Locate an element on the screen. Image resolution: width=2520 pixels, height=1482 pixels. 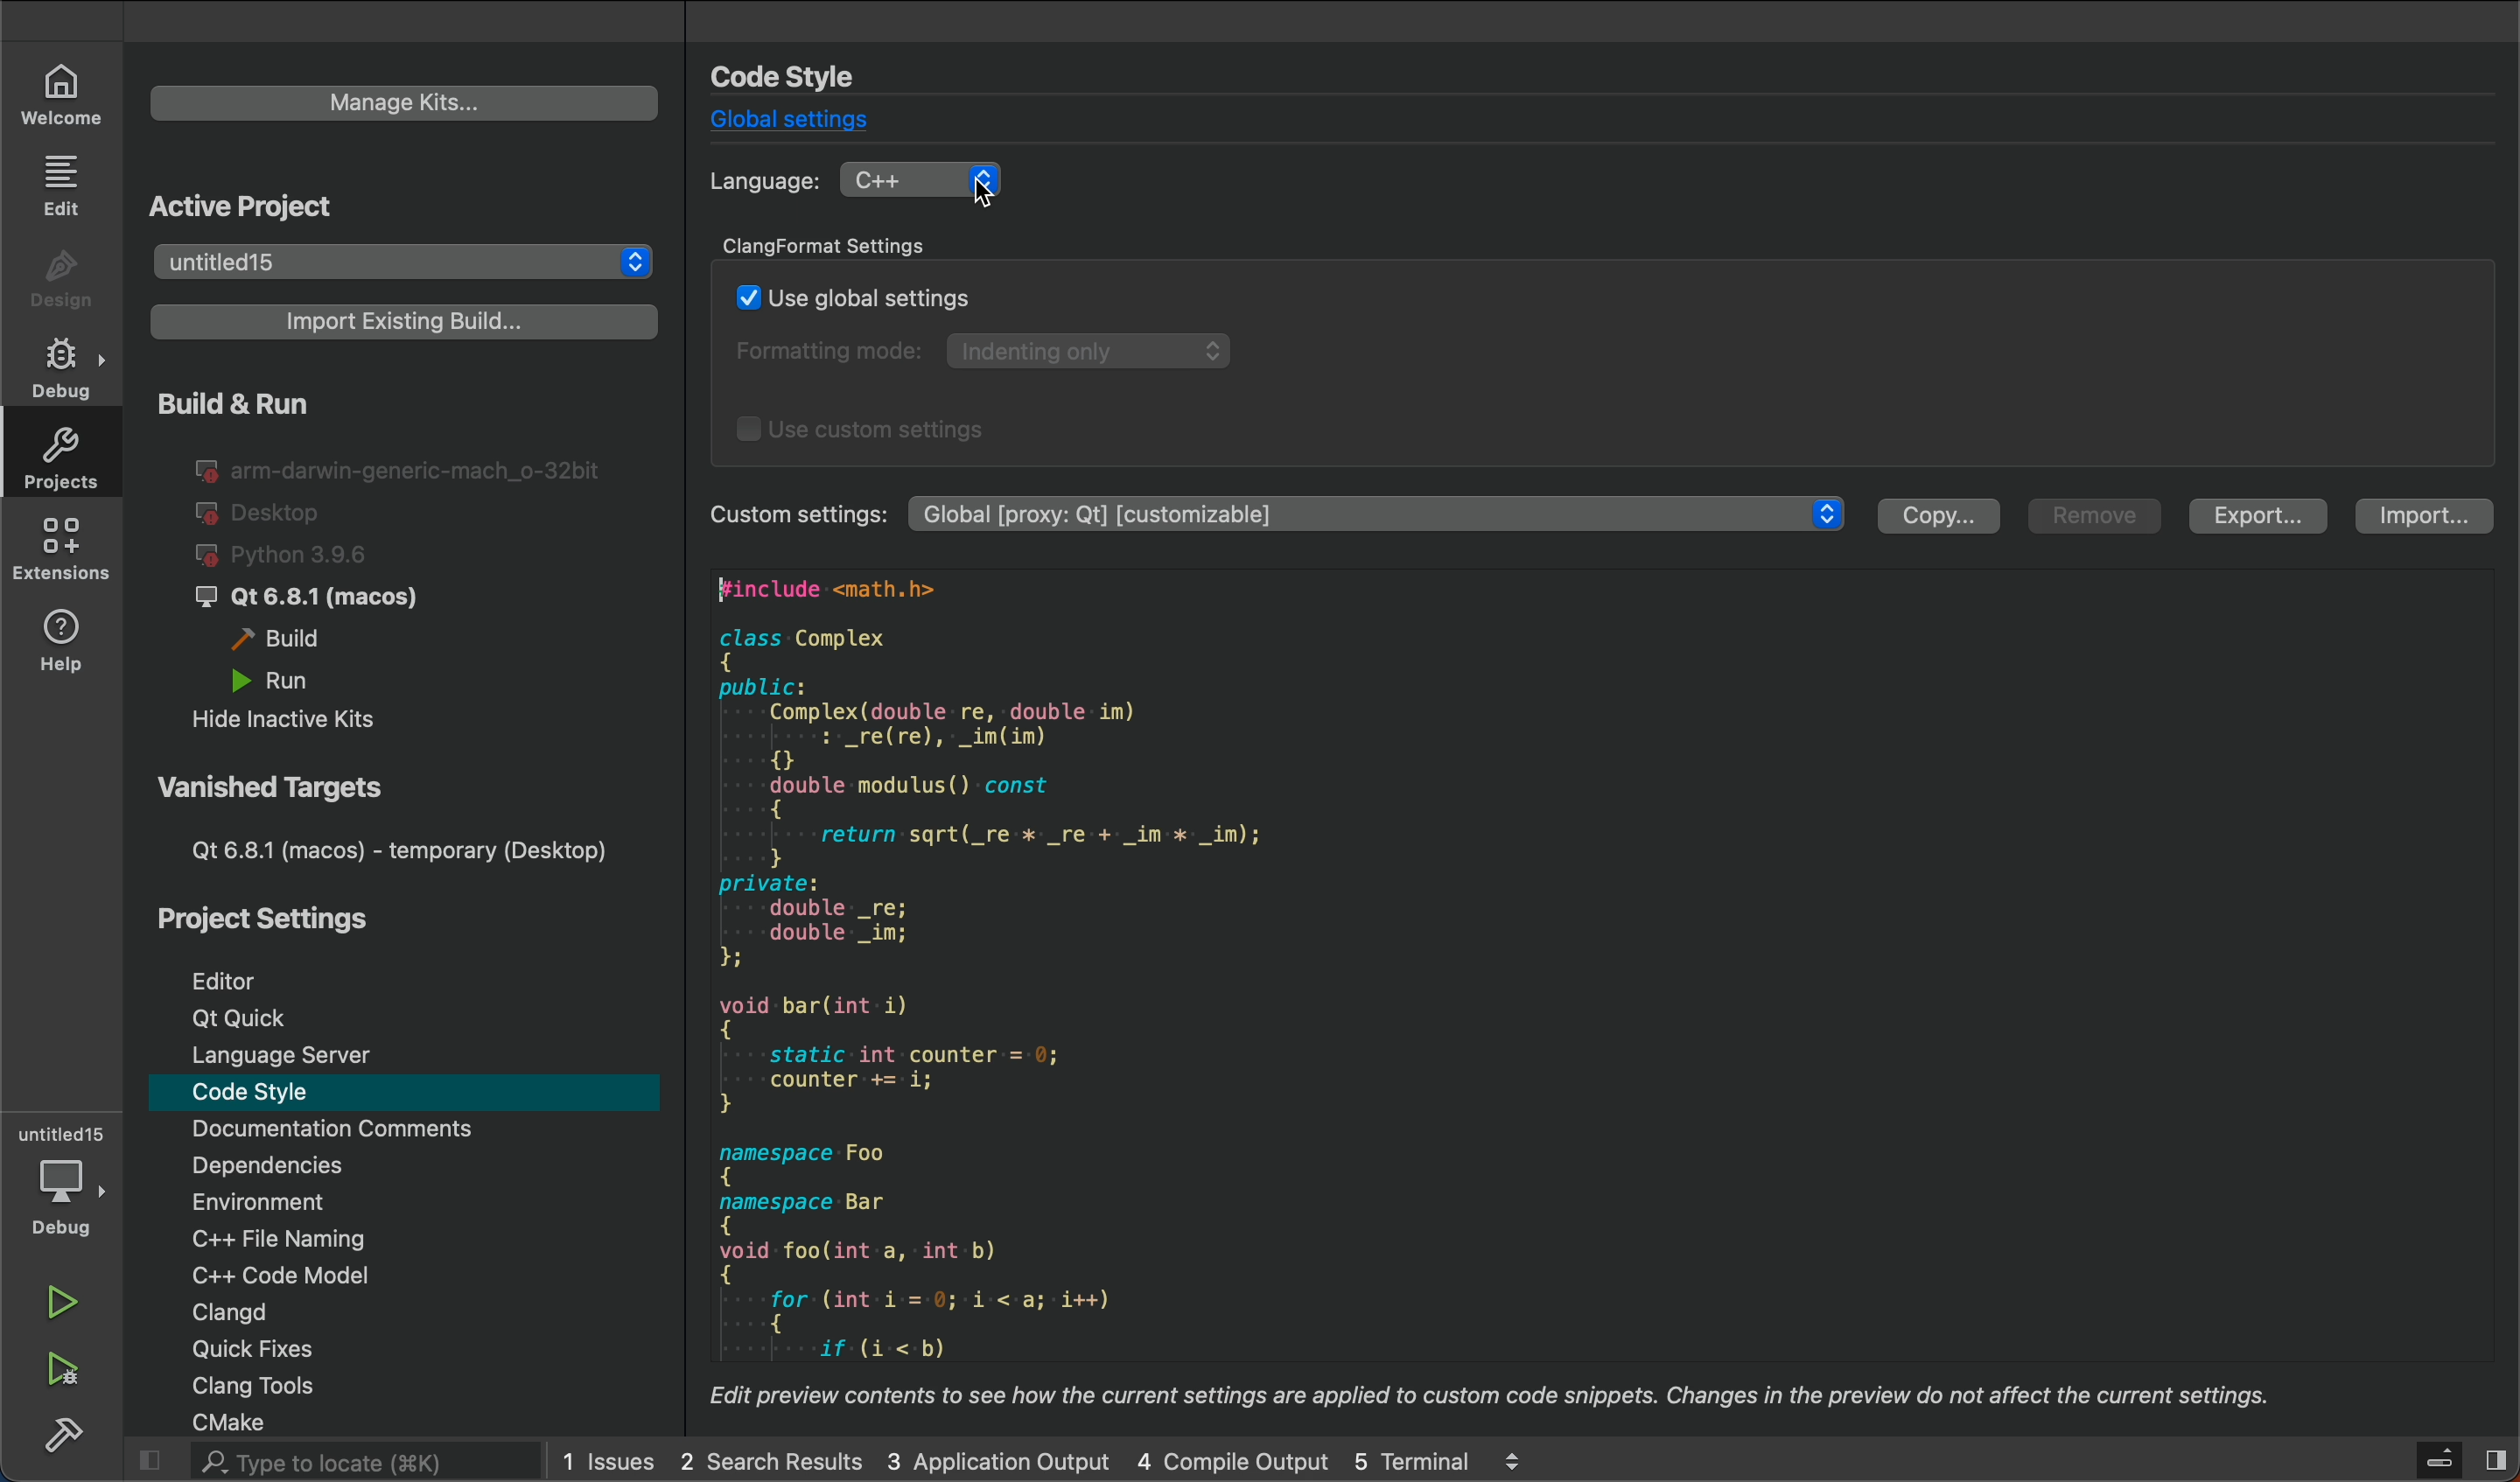
search is located at coordinates (325, 1461).